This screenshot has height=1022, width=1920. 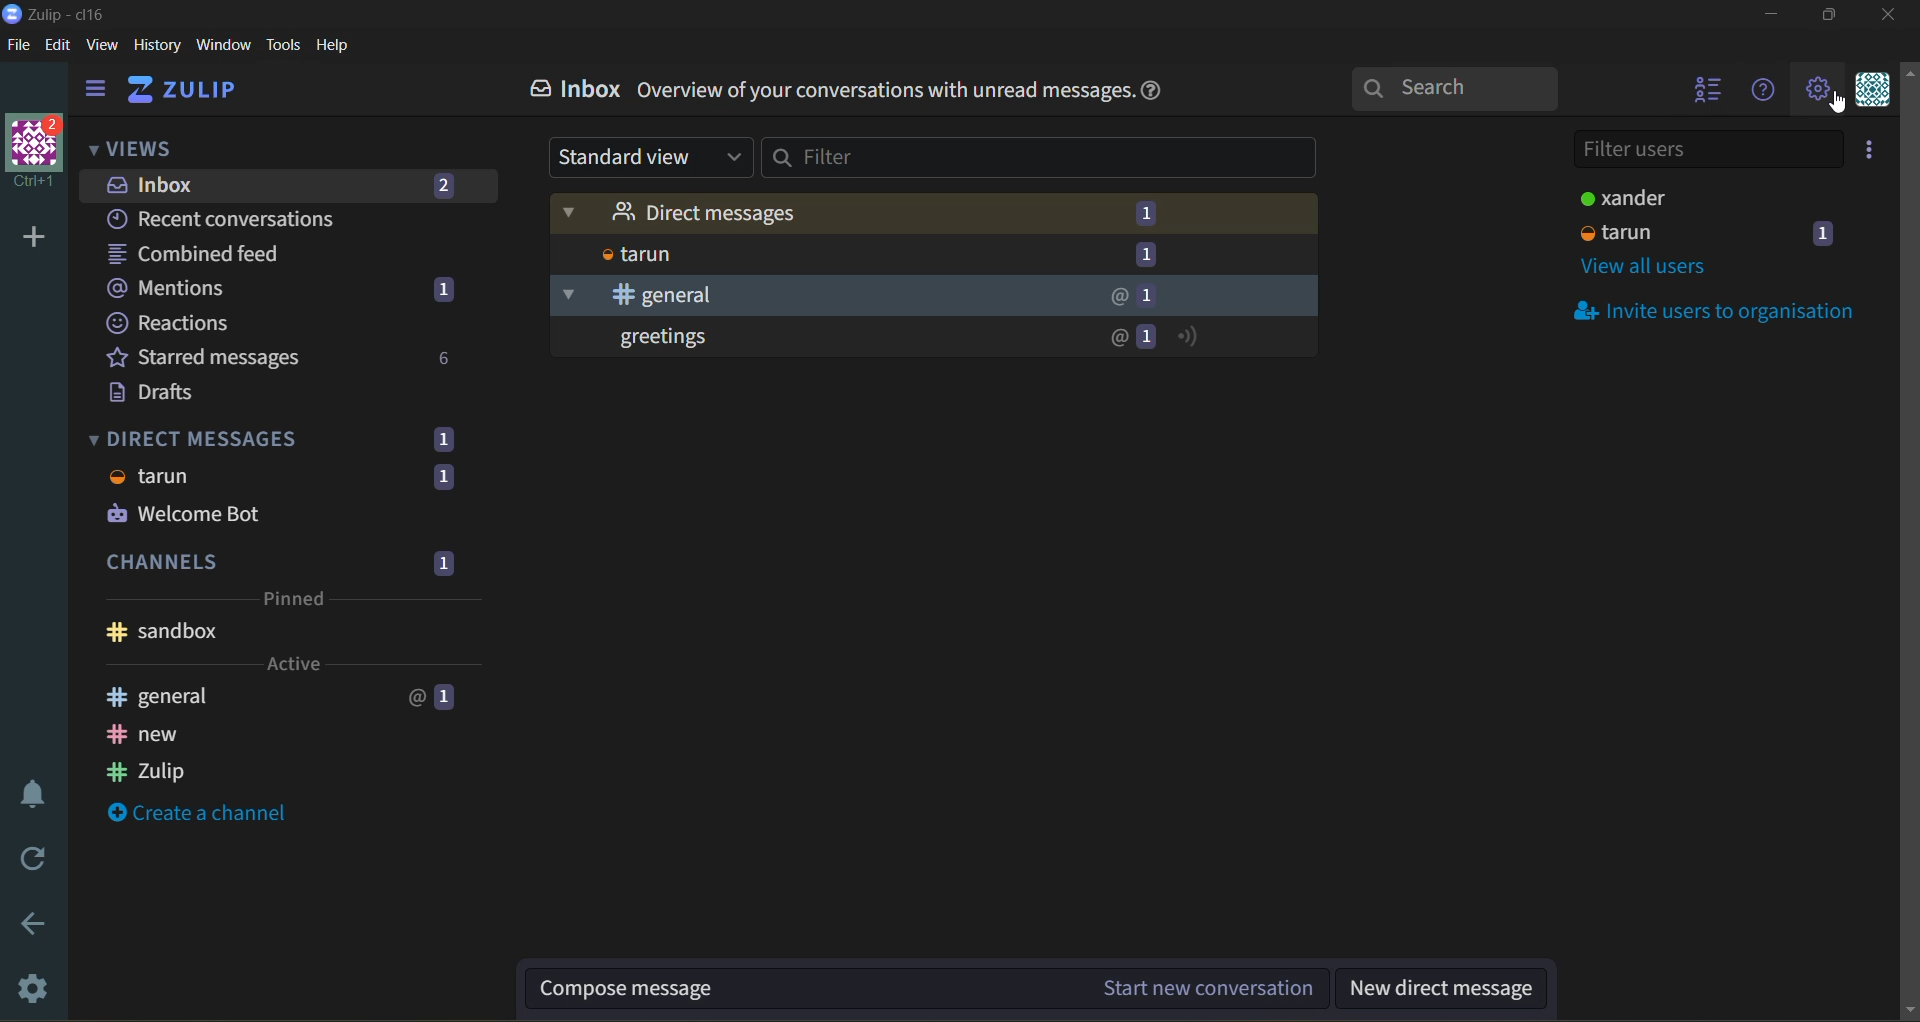 I want to click on invite users to organisation, so click(x=1731, y=315).